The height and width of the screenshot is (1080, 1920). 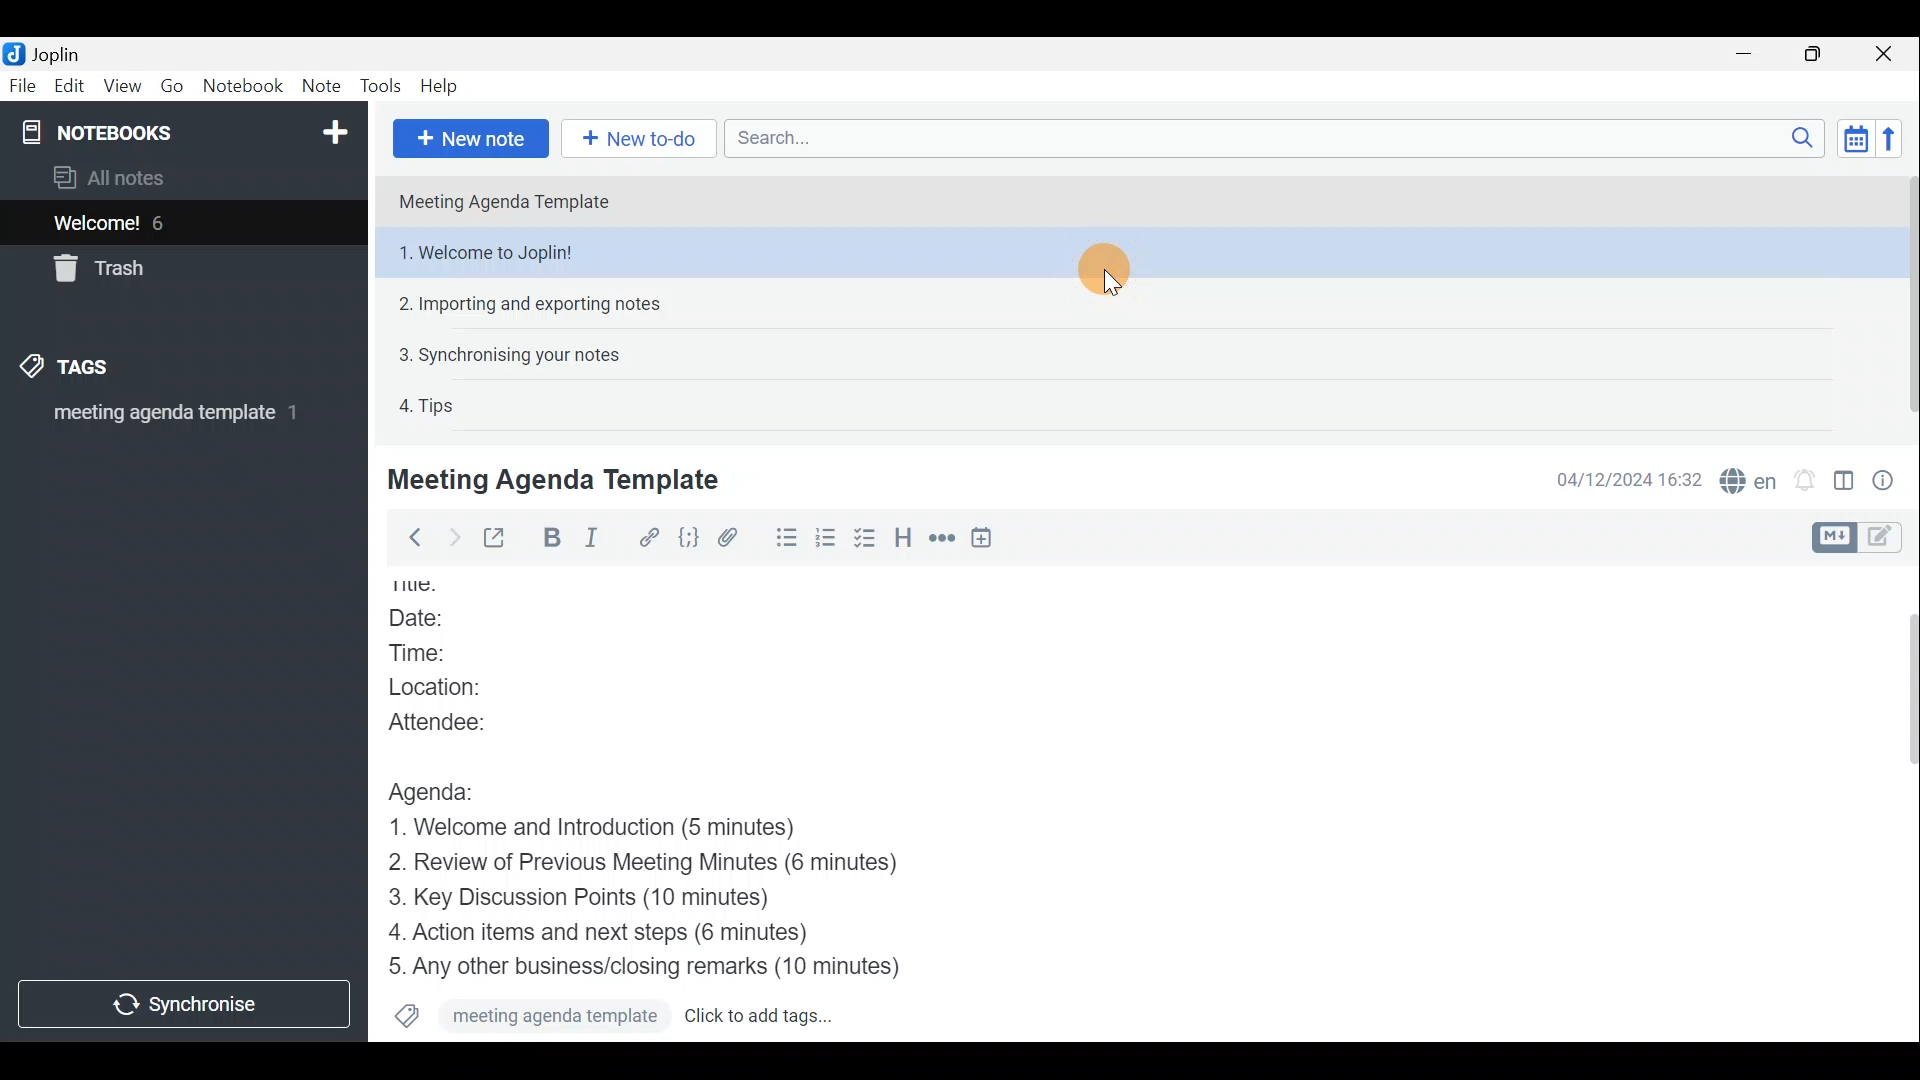 What do you see at coordinates (459, 687) in the screenshot?
I see `Location:` at bounding box center [459, 687].